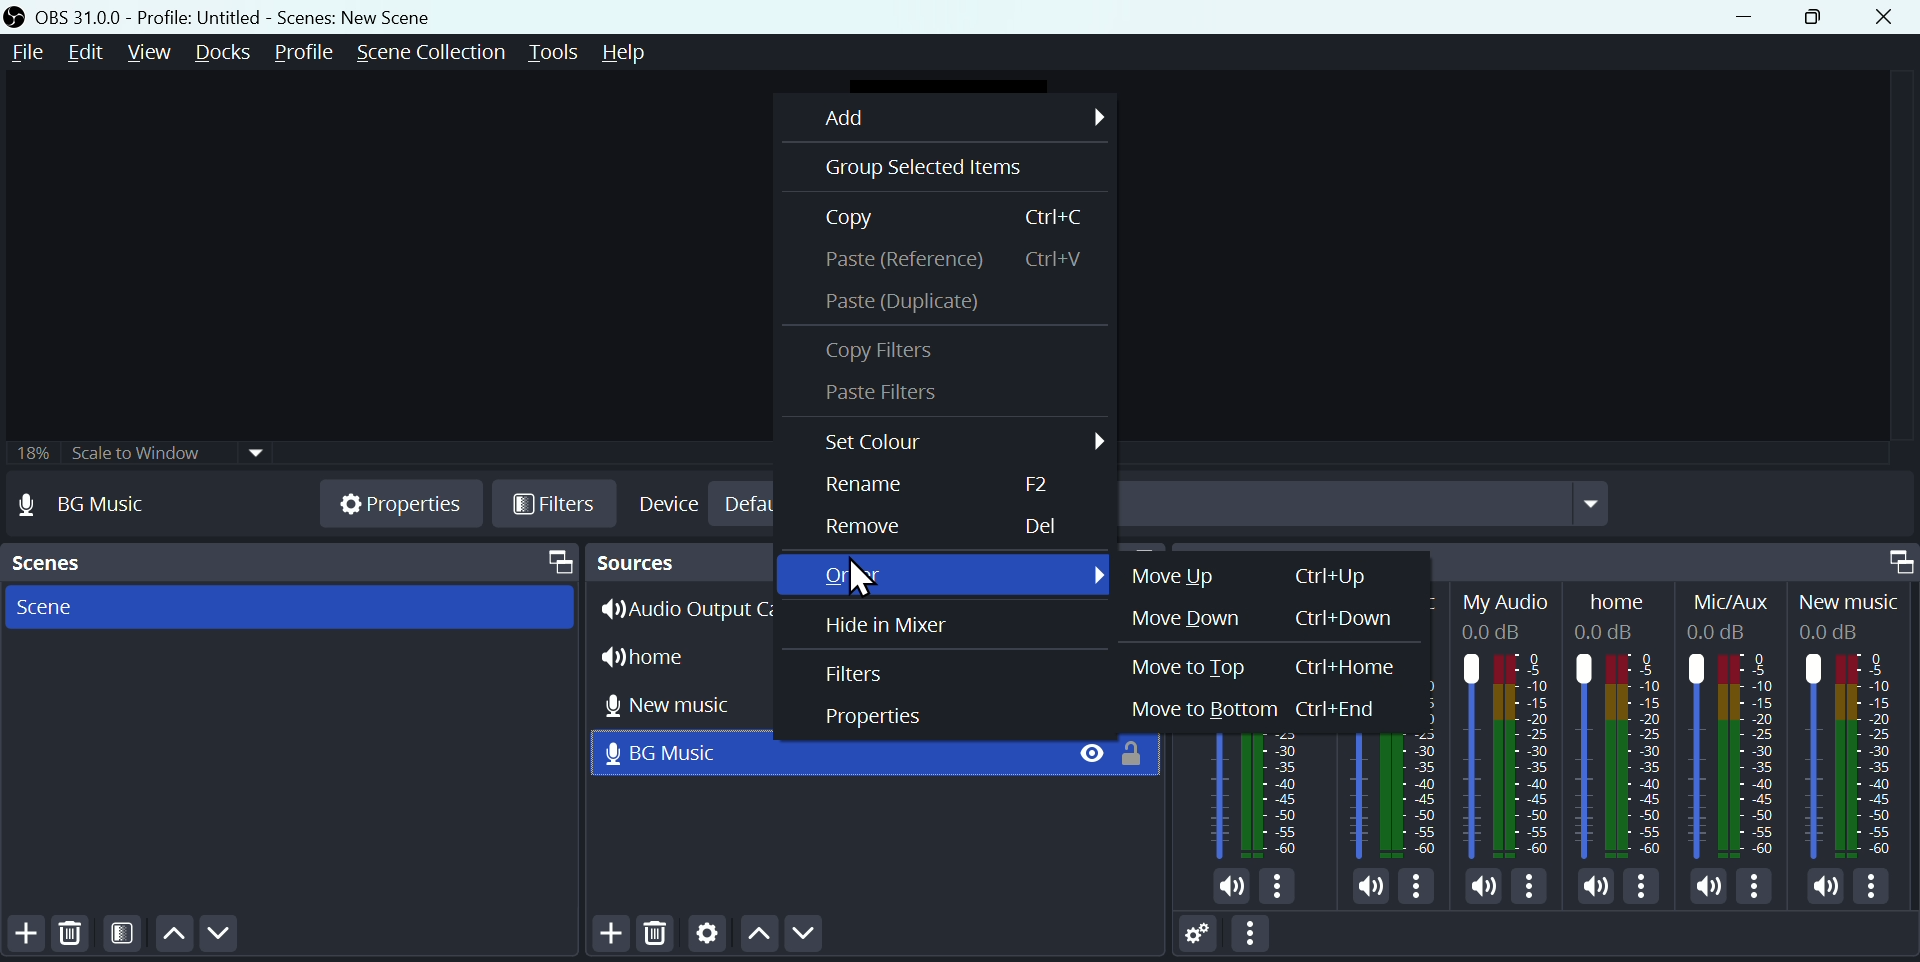 This screenshot has height=962, width=1920. Describe the element at coordinates (257, 15) in the screenshot. I see `OBS 30.0 .0 profile untitled scenes new scenes` at that location.